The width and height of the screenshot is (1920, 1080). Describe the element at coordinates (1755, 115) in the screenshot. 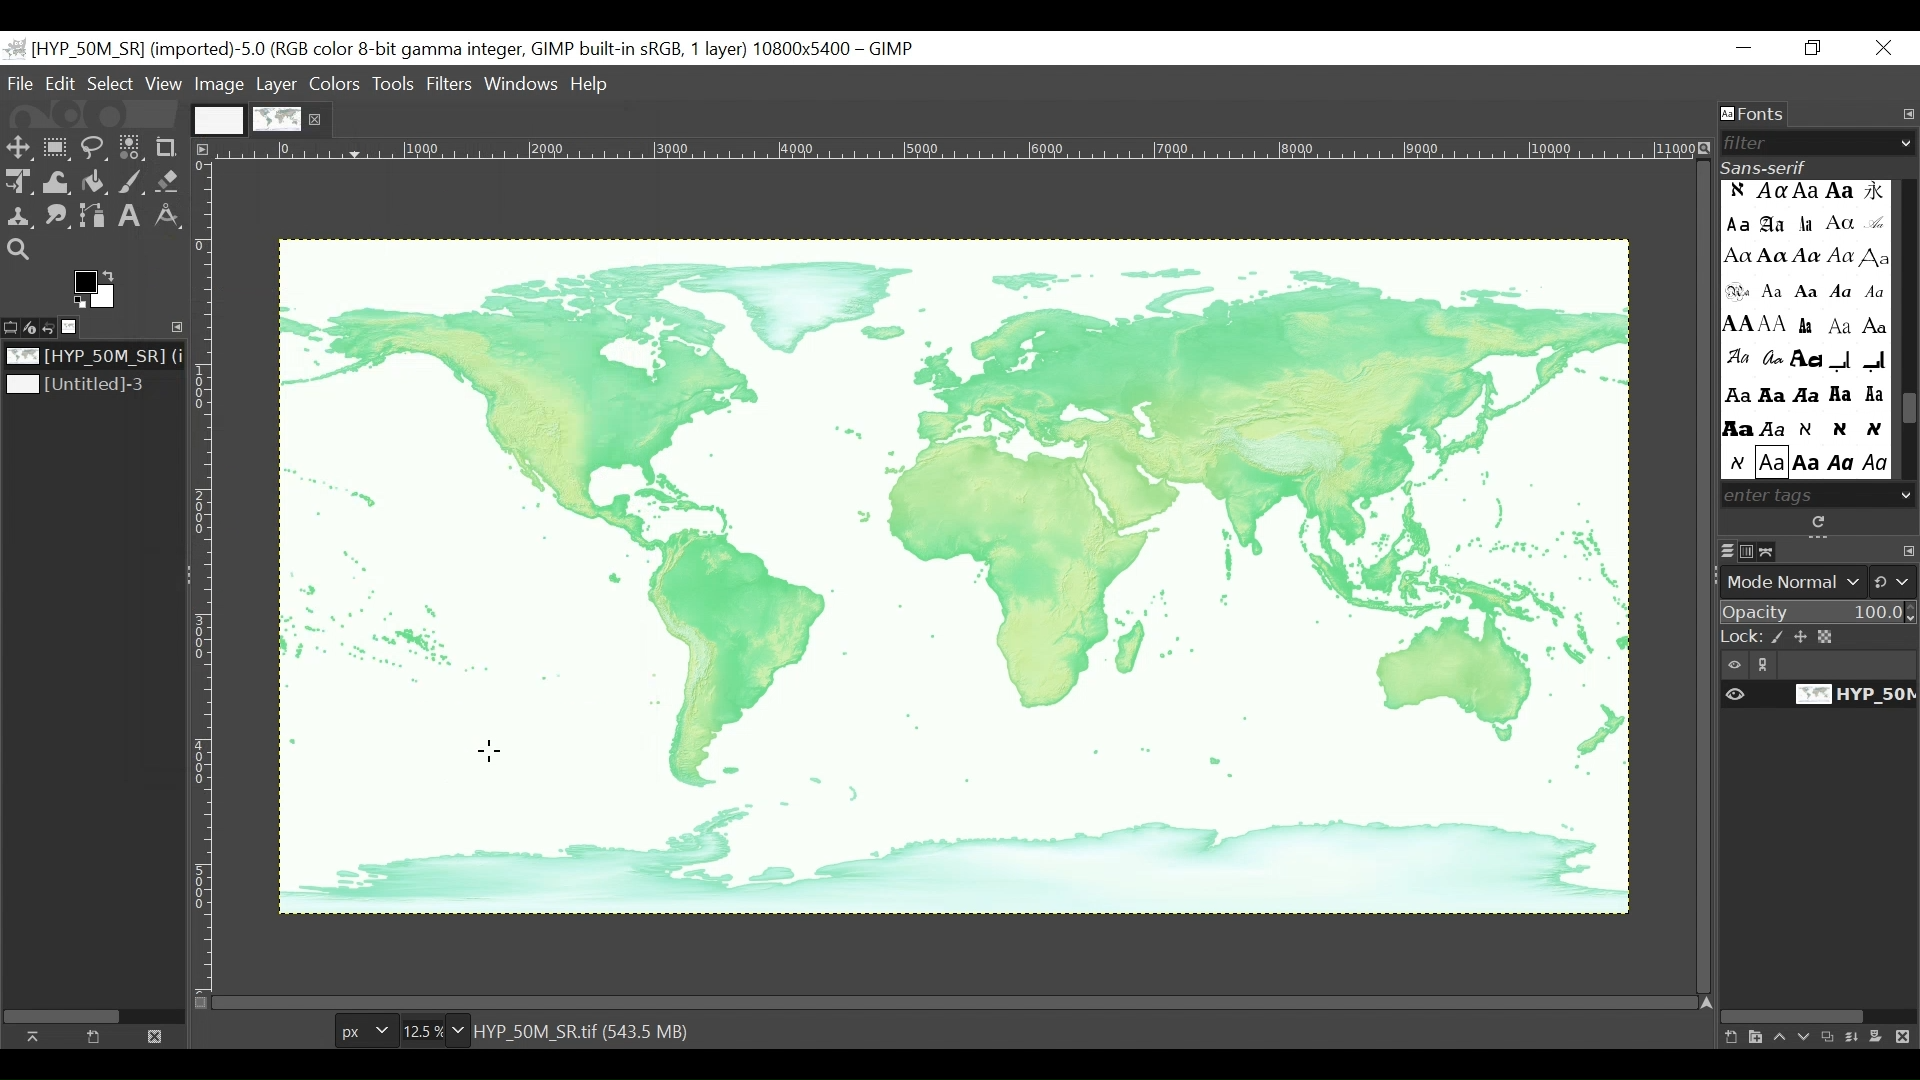

I see `Fonts` at that location.